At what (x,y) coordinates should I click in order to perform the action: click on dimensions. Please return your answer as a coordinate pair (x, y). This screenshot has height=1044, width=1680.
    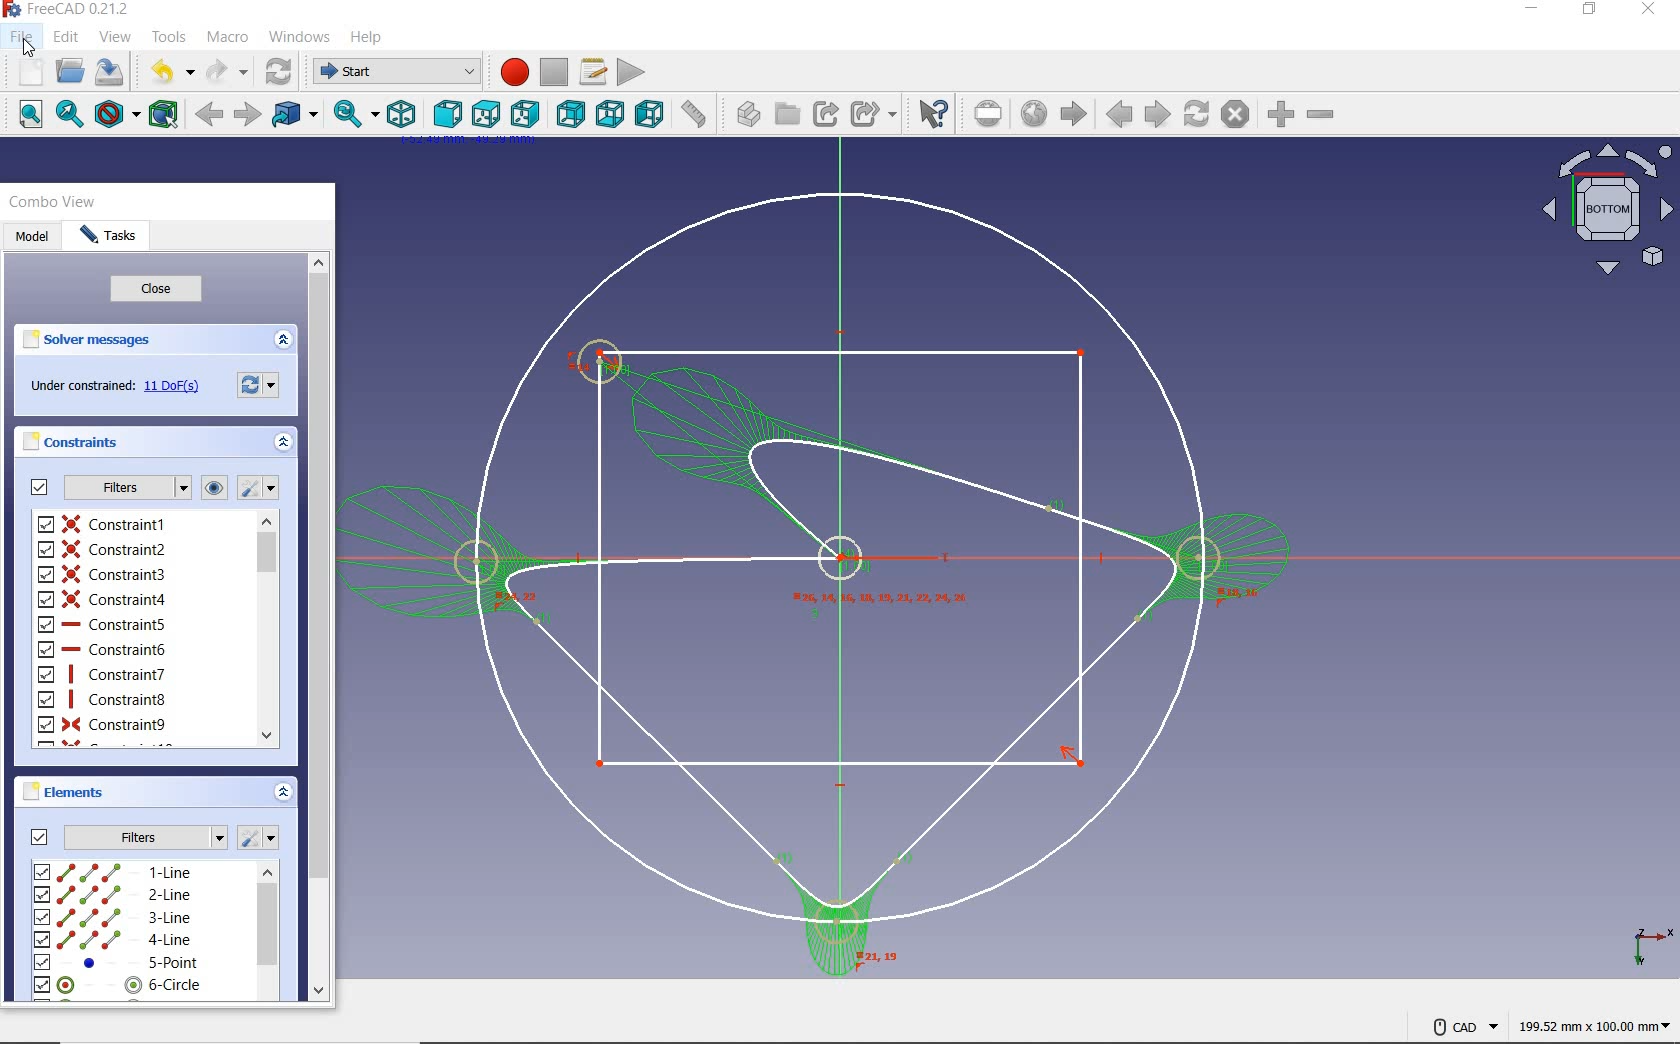
    Looking at the image, I should click on (1592, 1028).